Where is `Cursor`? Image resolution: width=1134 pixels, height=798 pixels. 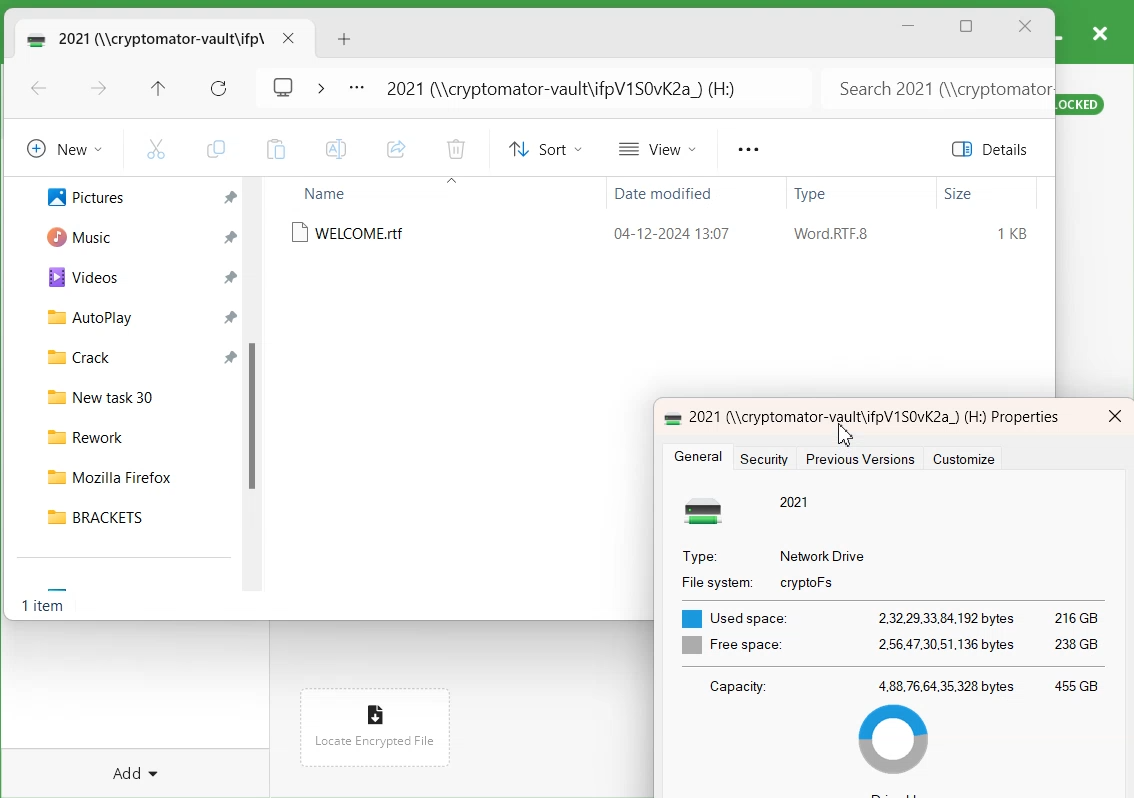 Cursor is located at coordinates (845, 434).